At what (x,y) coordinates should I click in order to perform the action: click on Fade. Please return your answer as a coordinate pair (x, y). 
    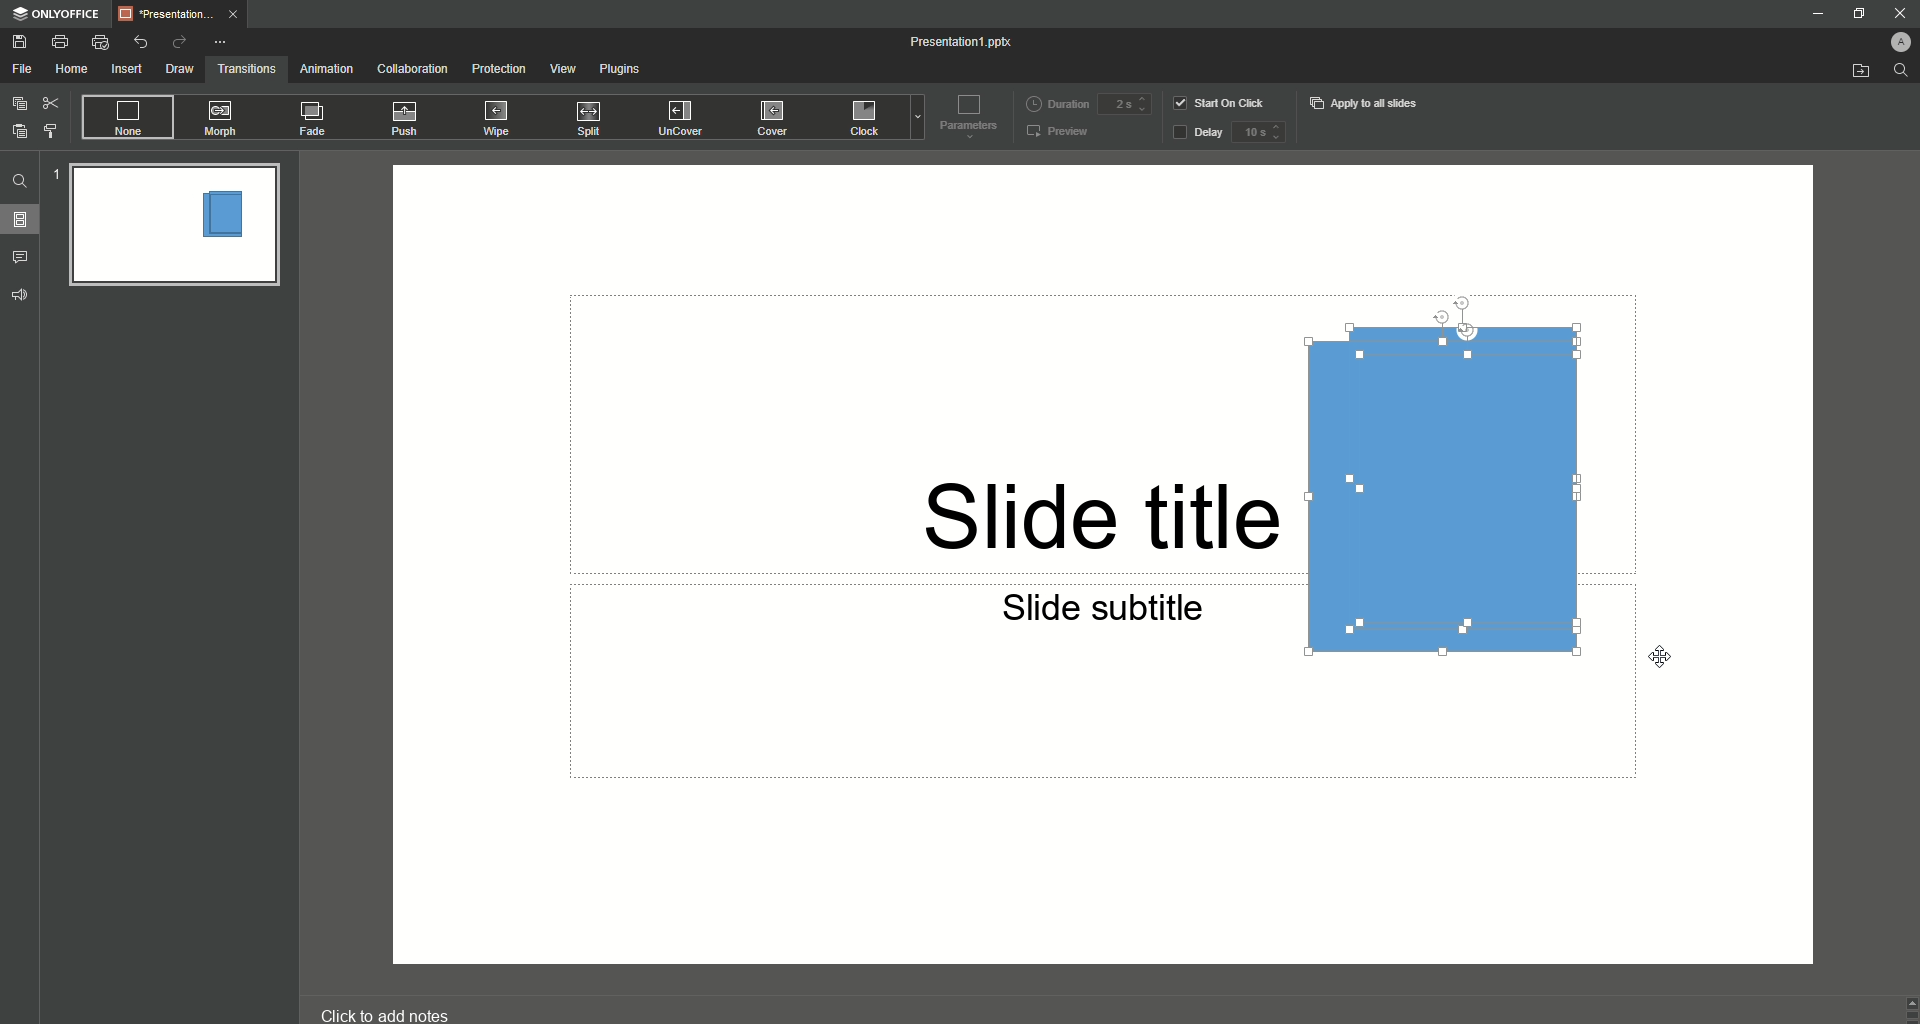
    Looking at the image, I should click on (314, 122).